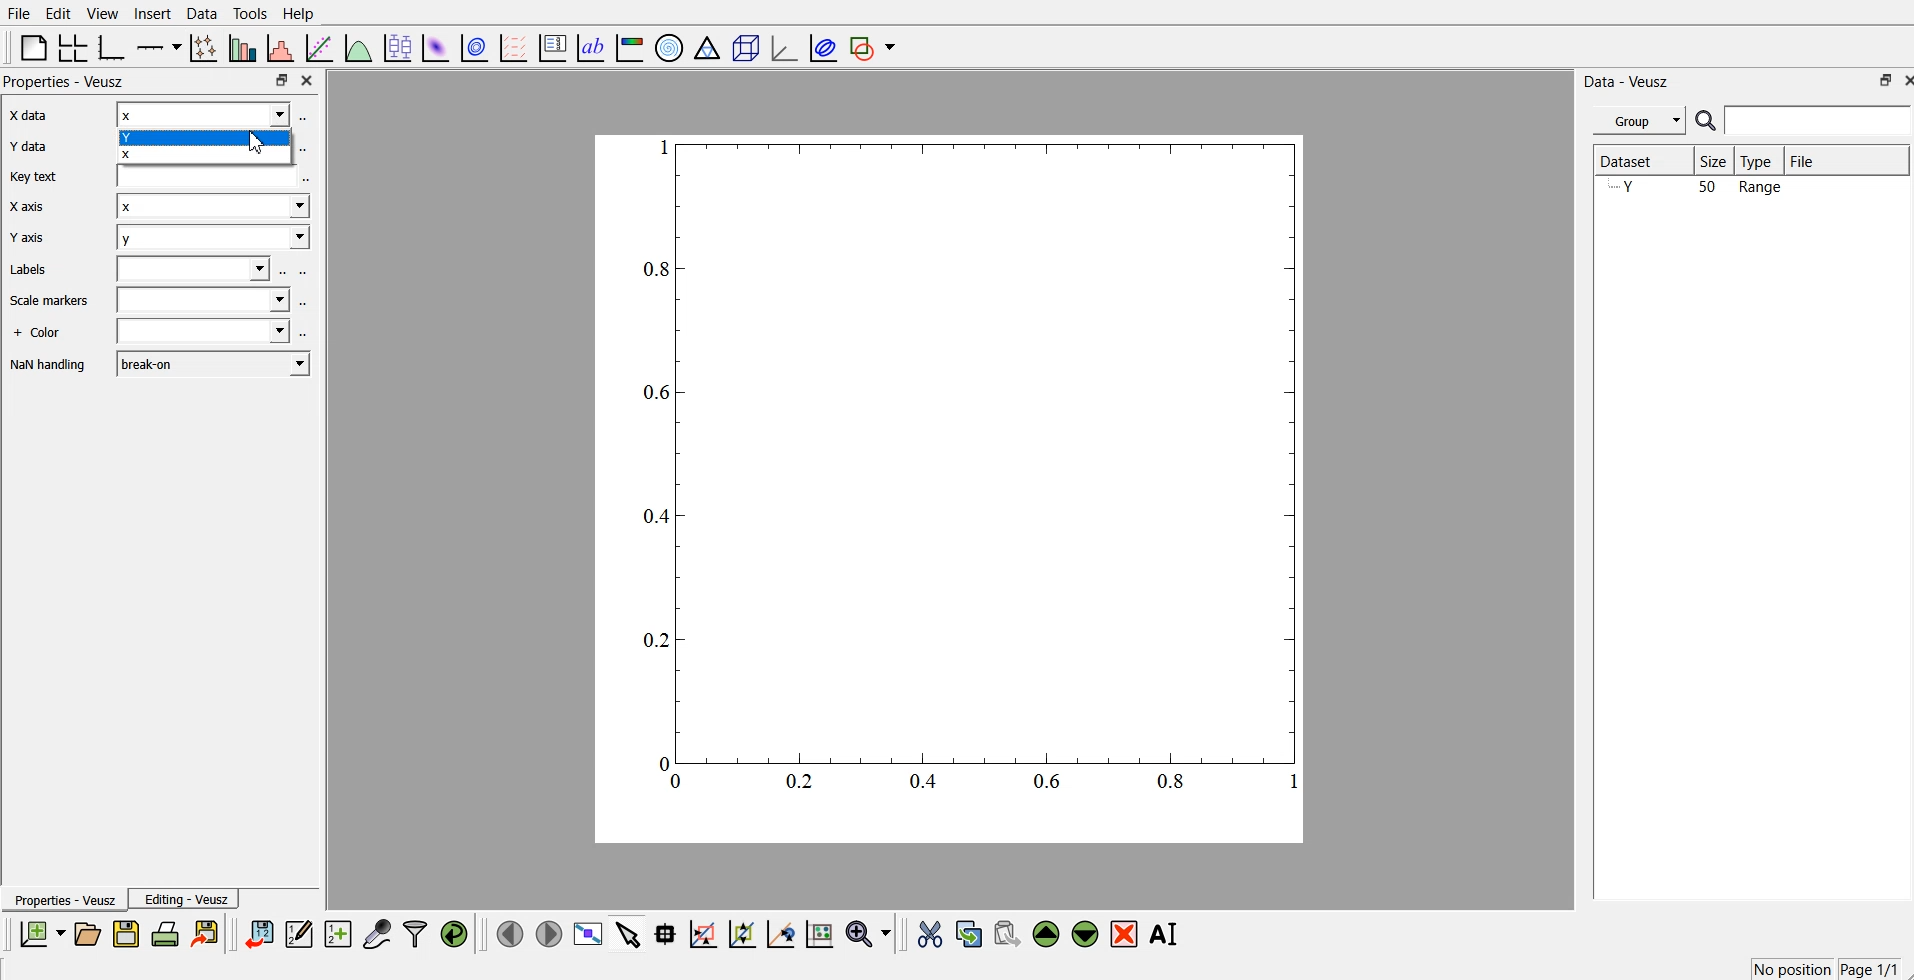 This screenshot has width=1914, height=980. I want to click on search bar, so click(1803, 120).